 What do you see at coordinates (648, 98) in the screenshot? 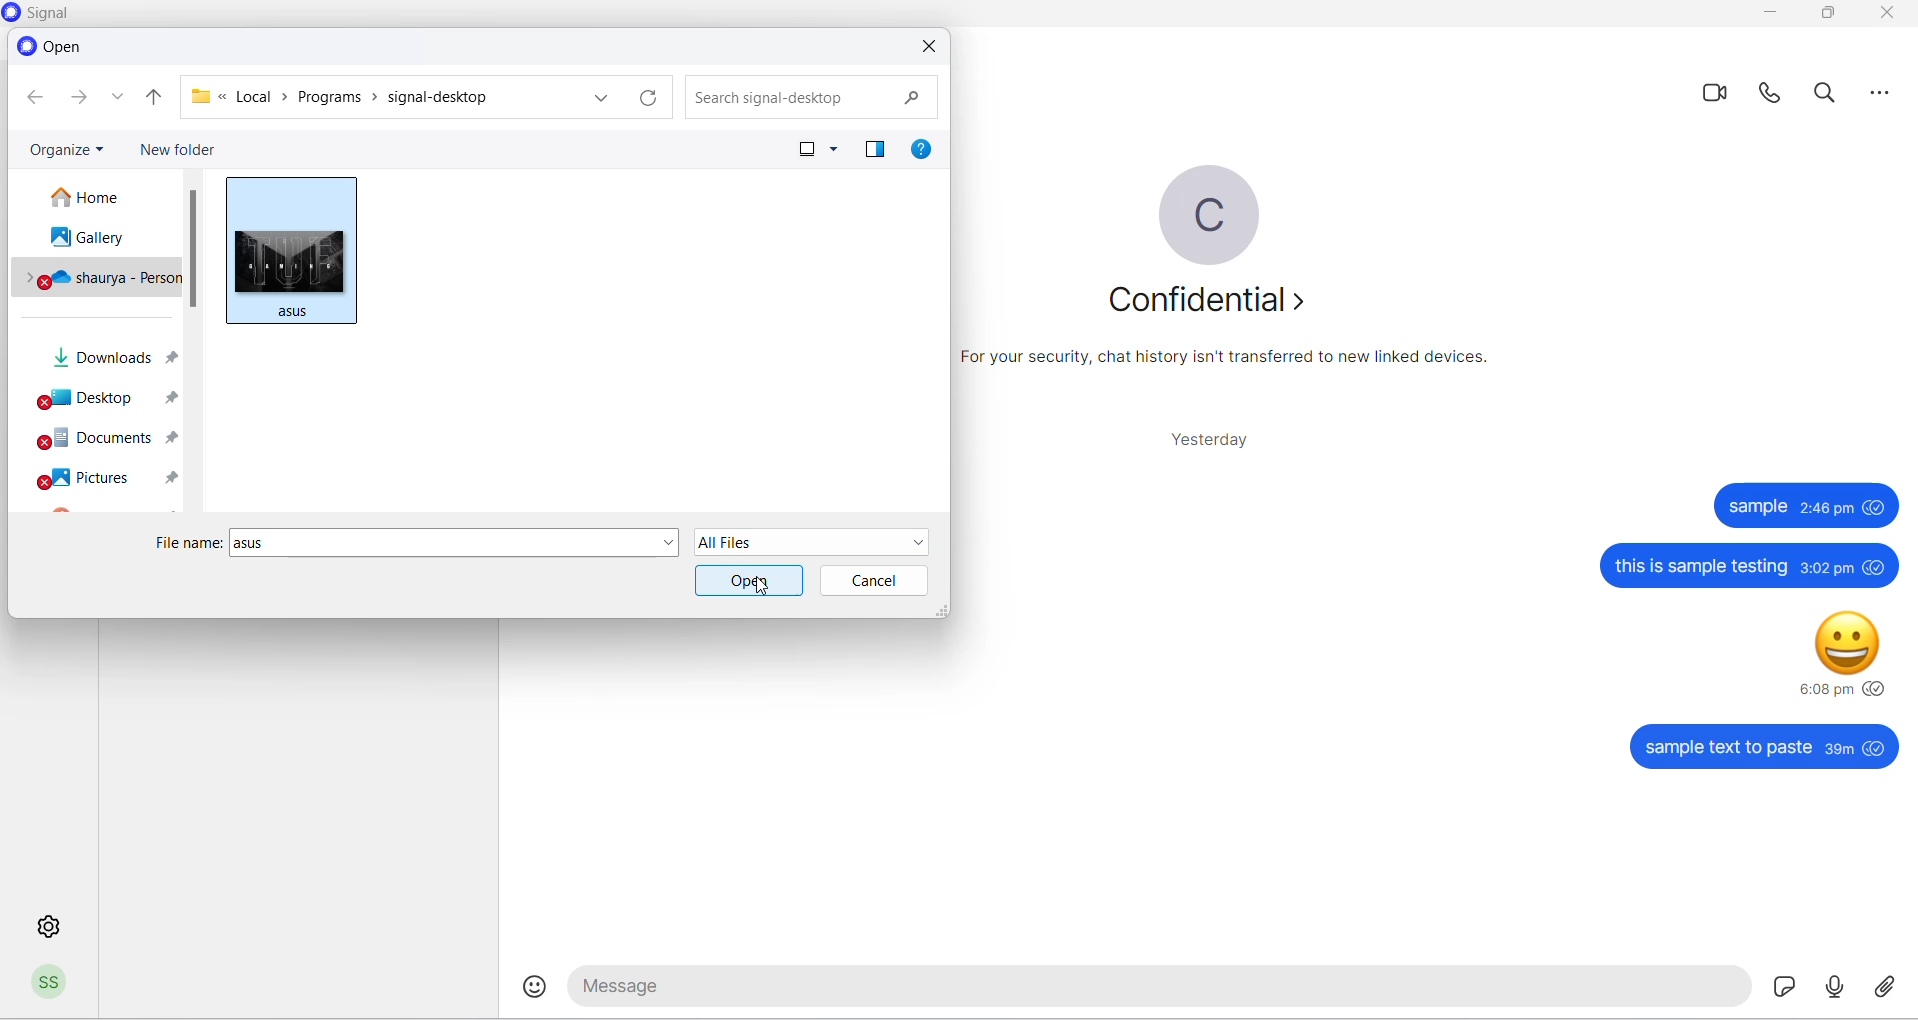
I see `refresh` at bounding box center [648, 98].